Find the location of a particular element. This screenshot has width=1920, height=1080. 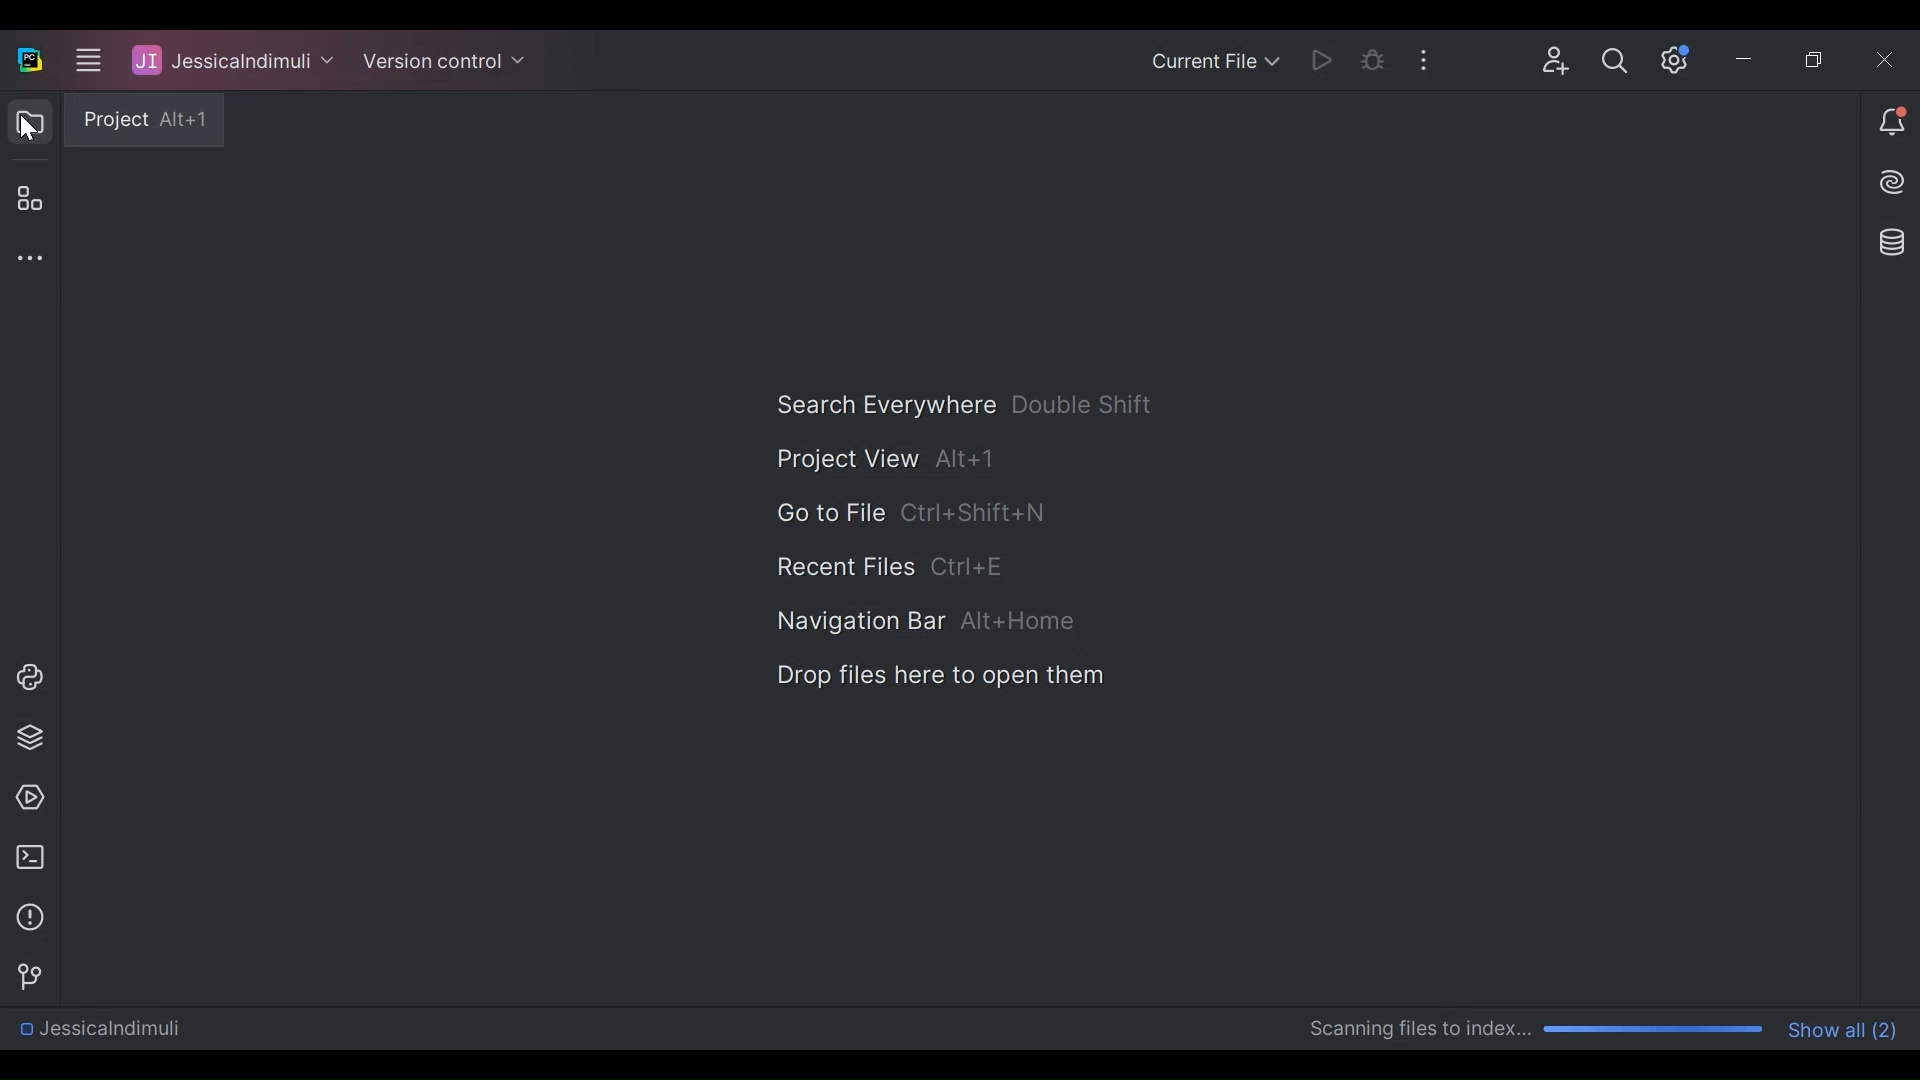

Git is located at coordinates (23, 973).